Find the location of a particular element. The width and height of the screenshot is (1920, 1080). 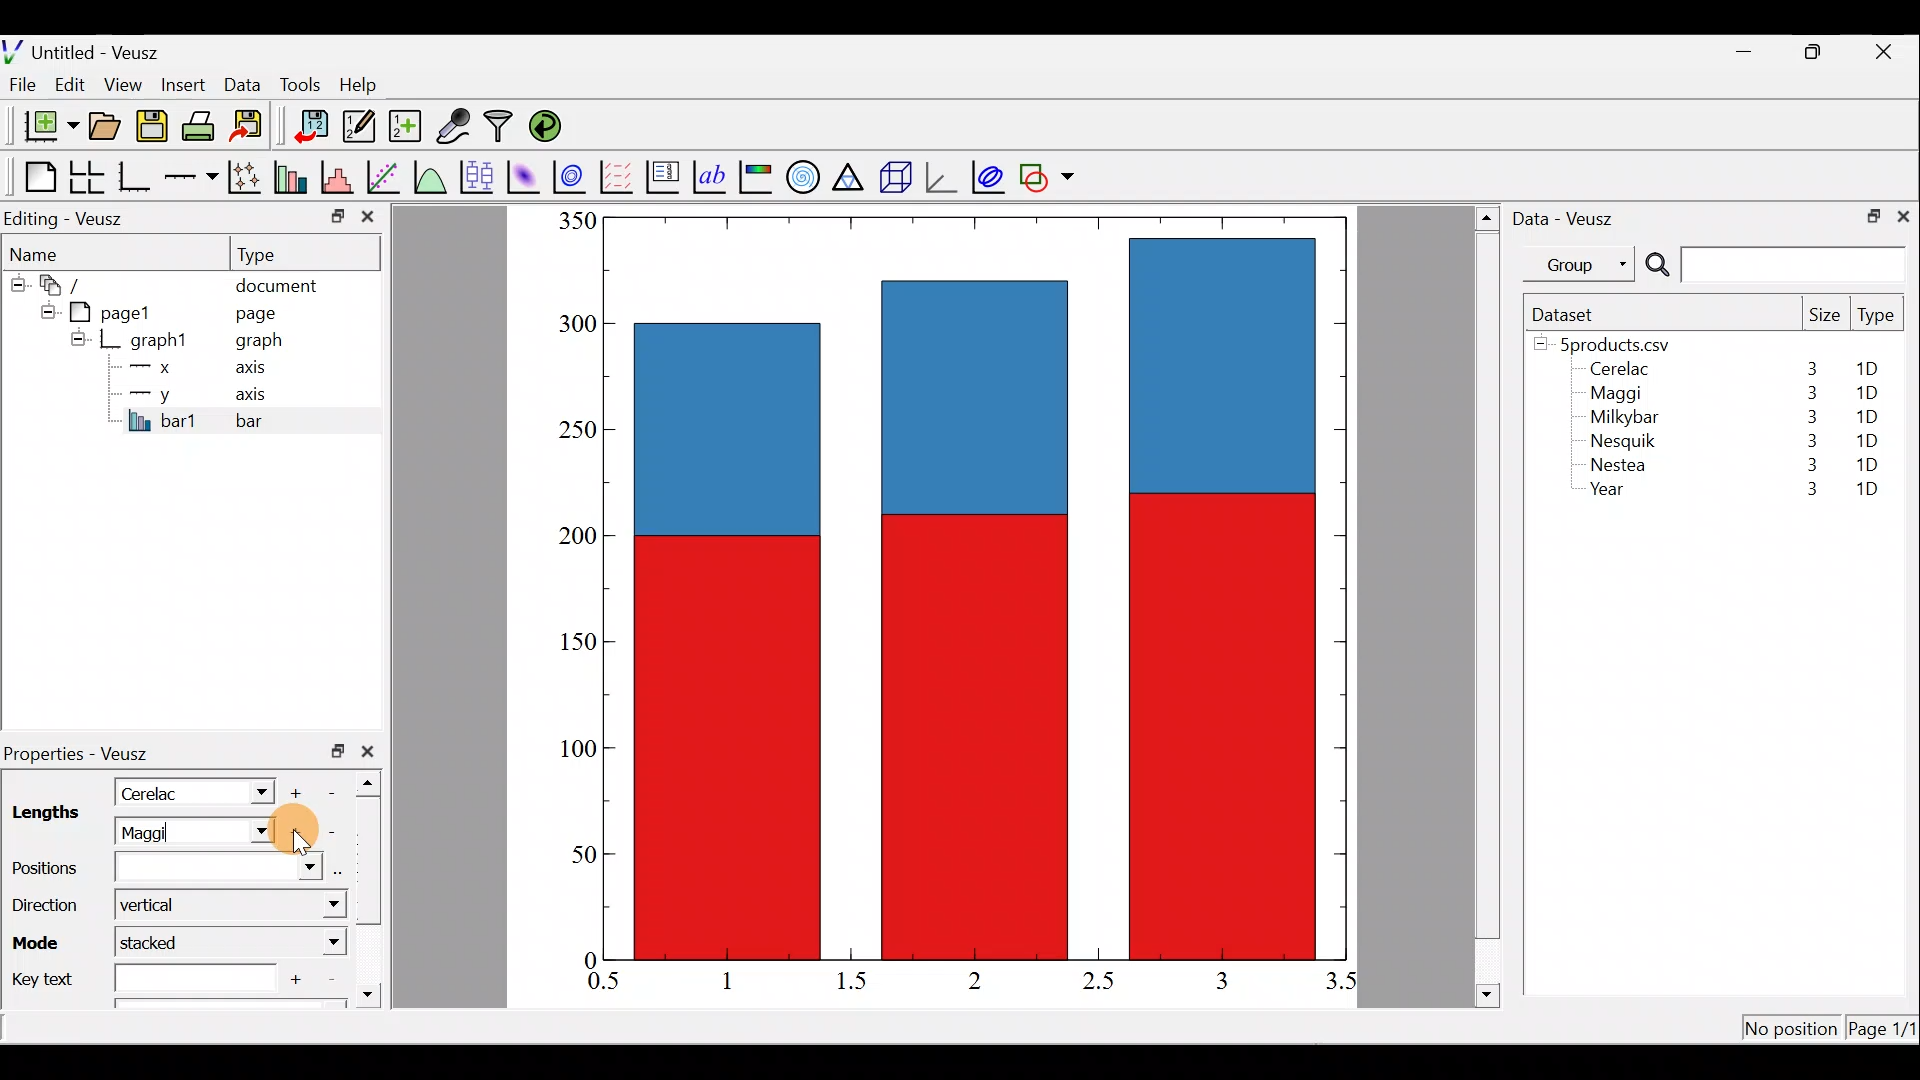

Nestea is located at coordinates (1619, 465).